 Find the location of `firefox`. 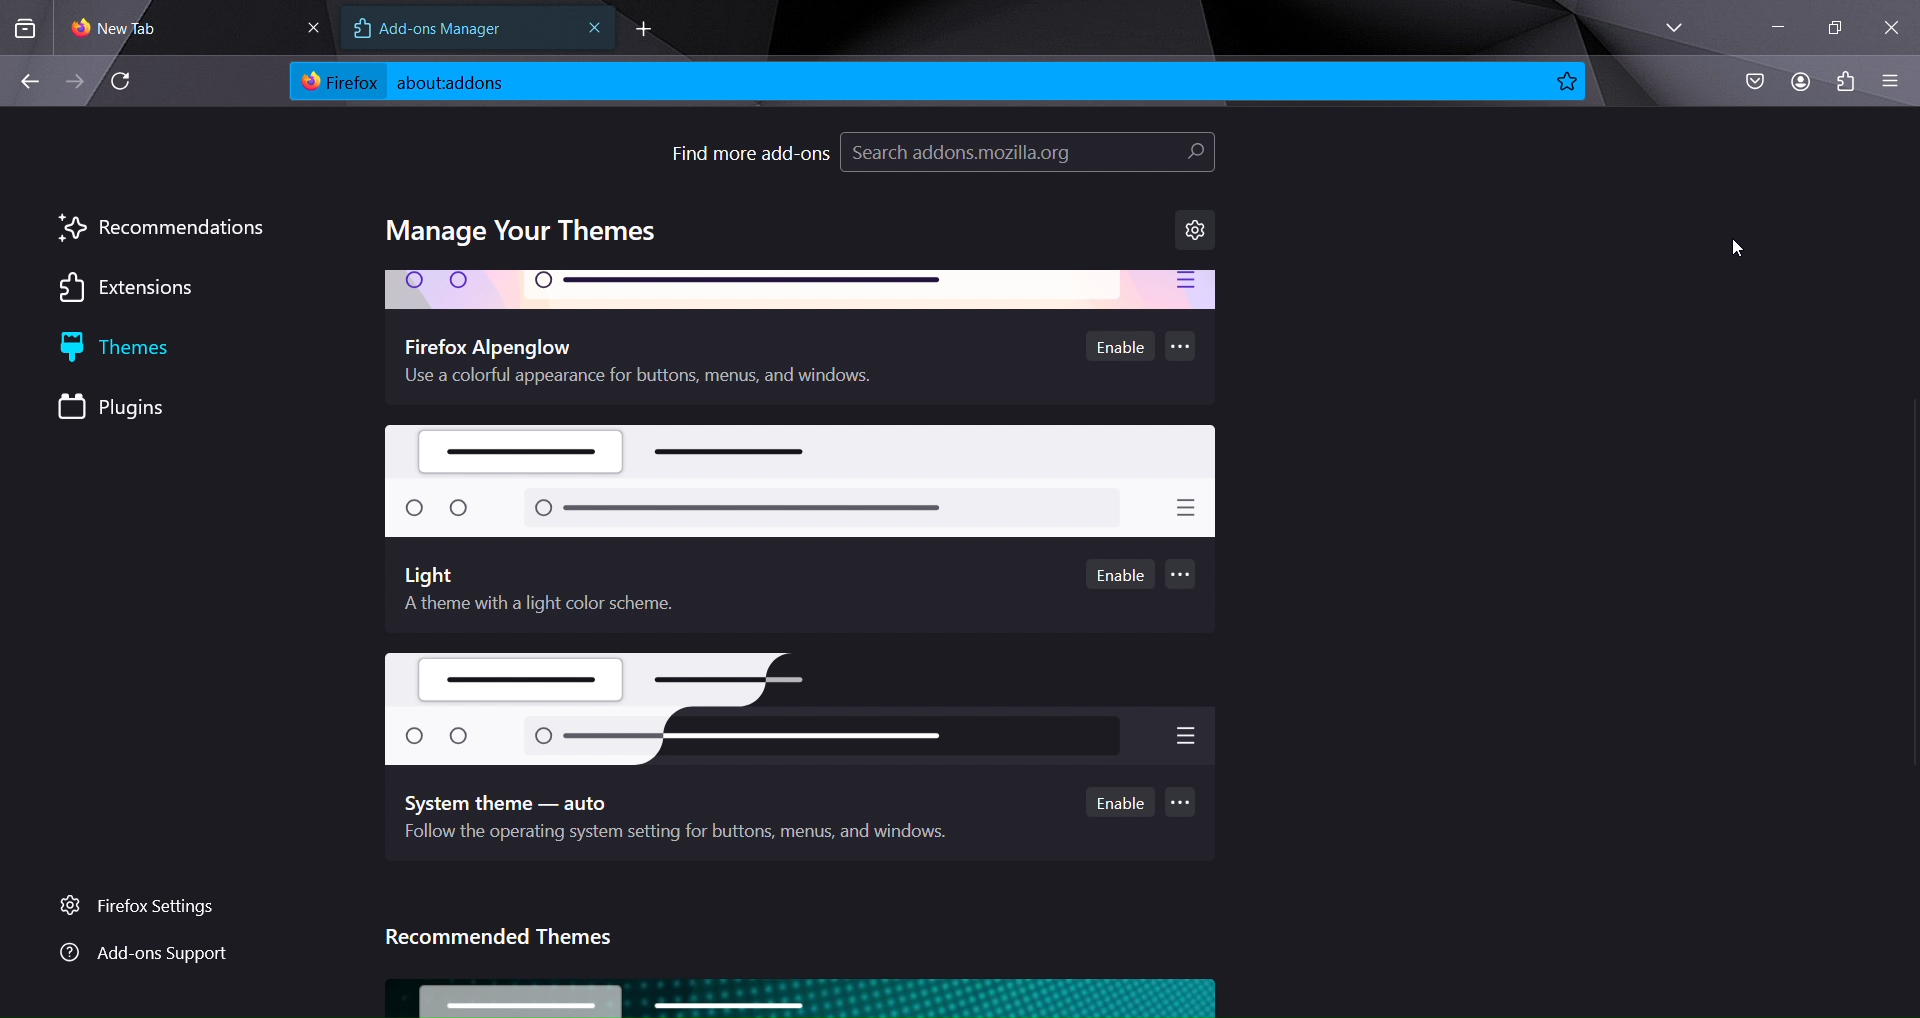

firefox is located at coordinates (337, 81).